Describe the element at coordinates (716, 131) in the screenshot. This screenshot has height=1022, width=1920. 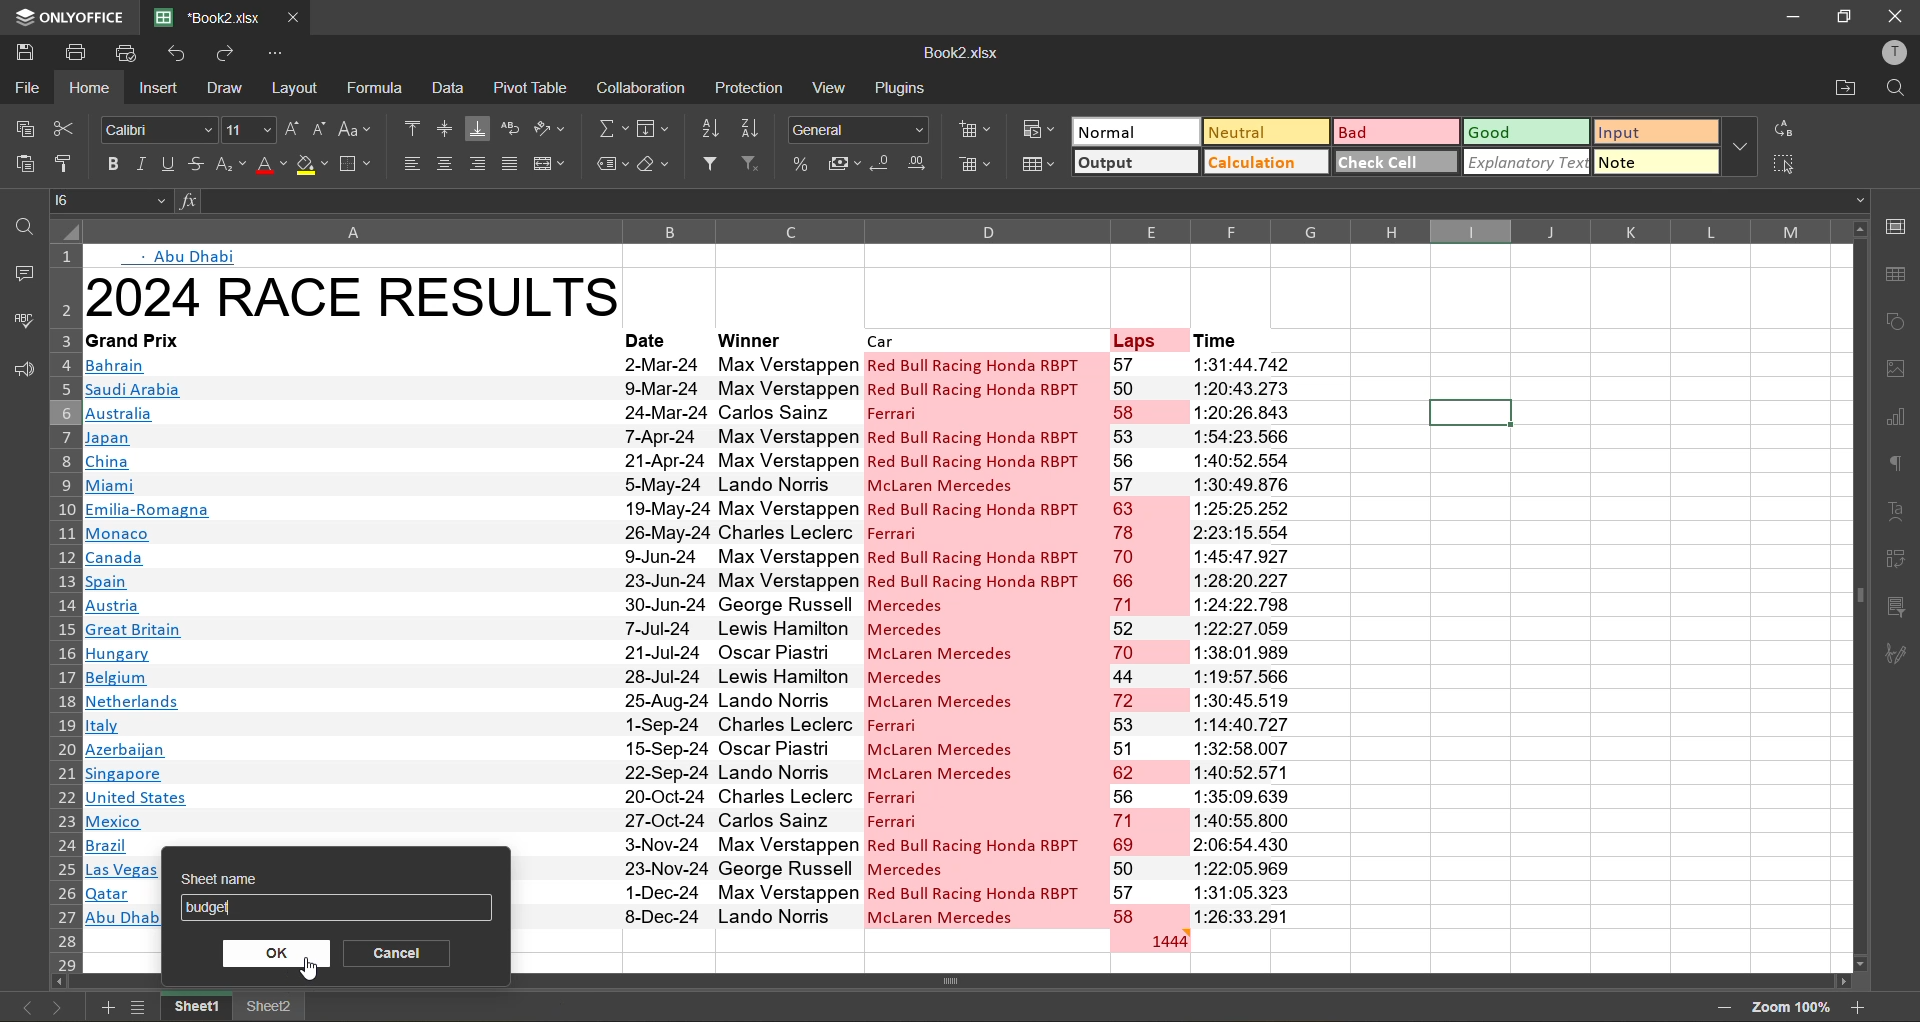
I see `sort ascending ` at that location.